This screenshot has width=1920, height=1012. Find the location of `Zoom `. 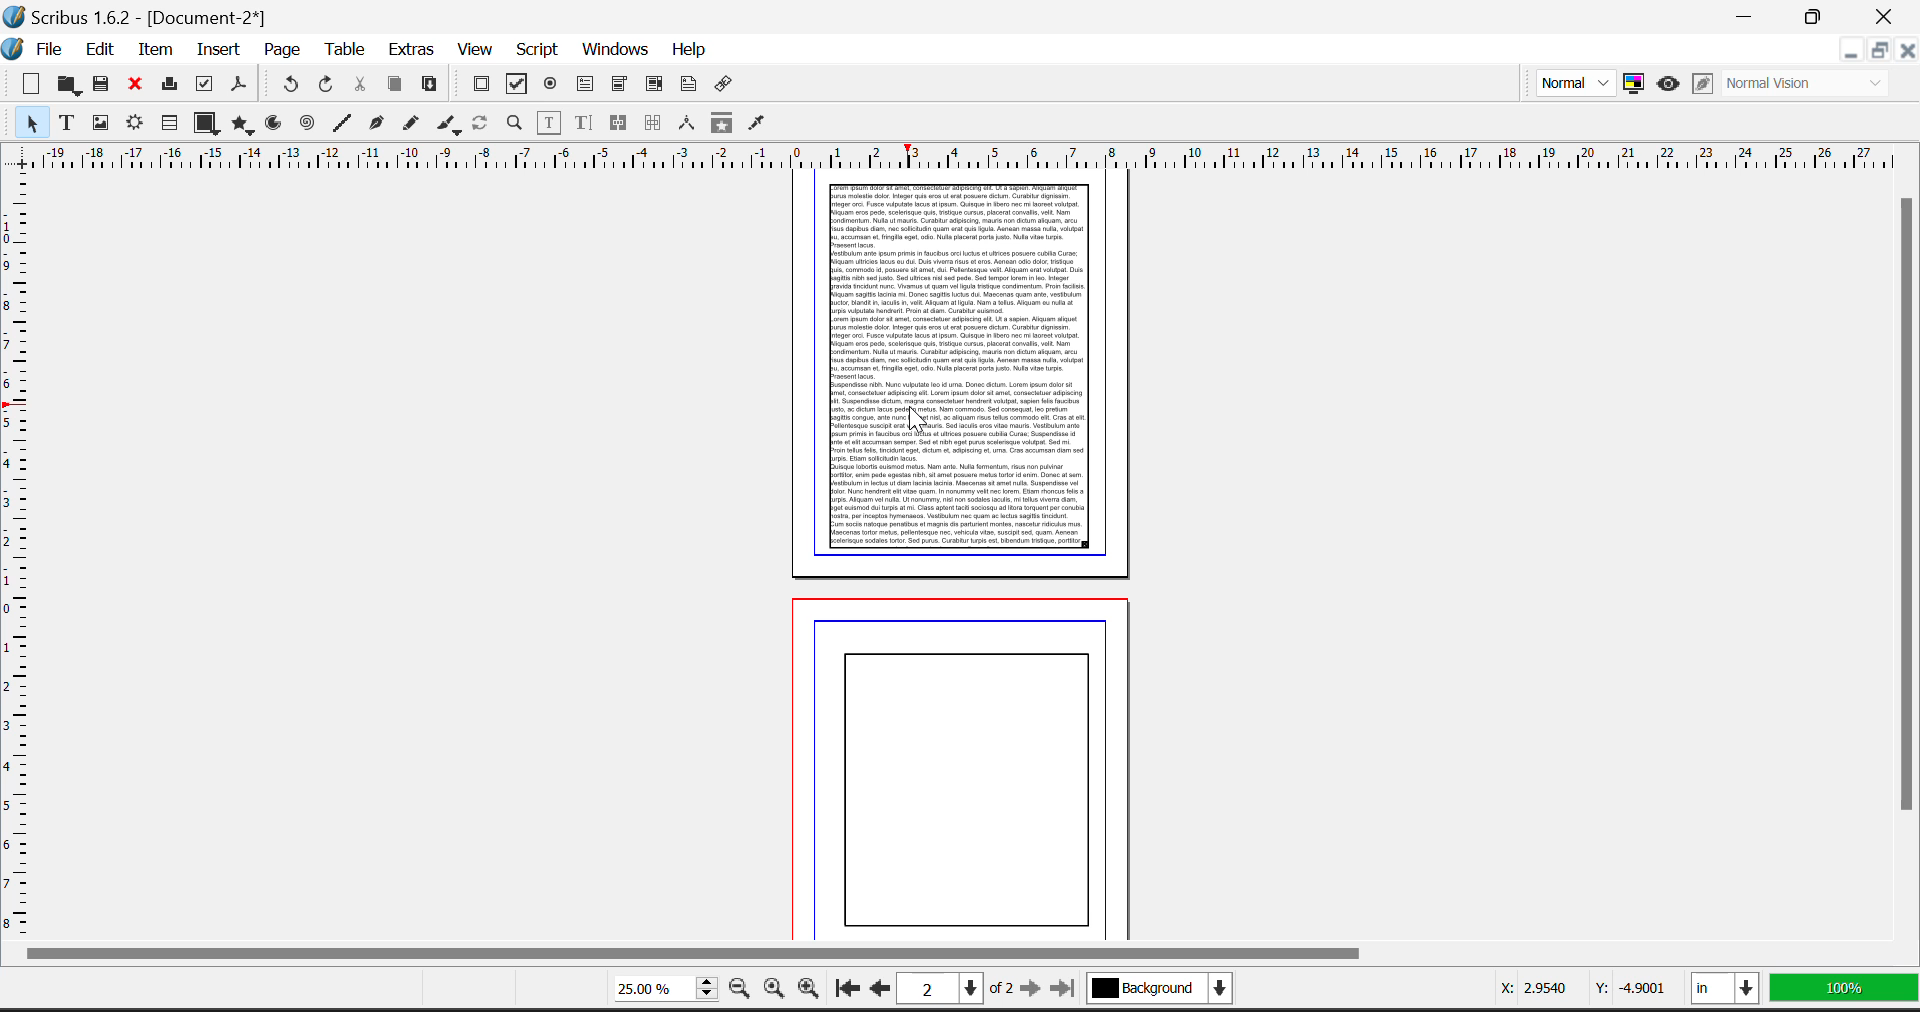

Zoom  is located at coordinates (514, 125).